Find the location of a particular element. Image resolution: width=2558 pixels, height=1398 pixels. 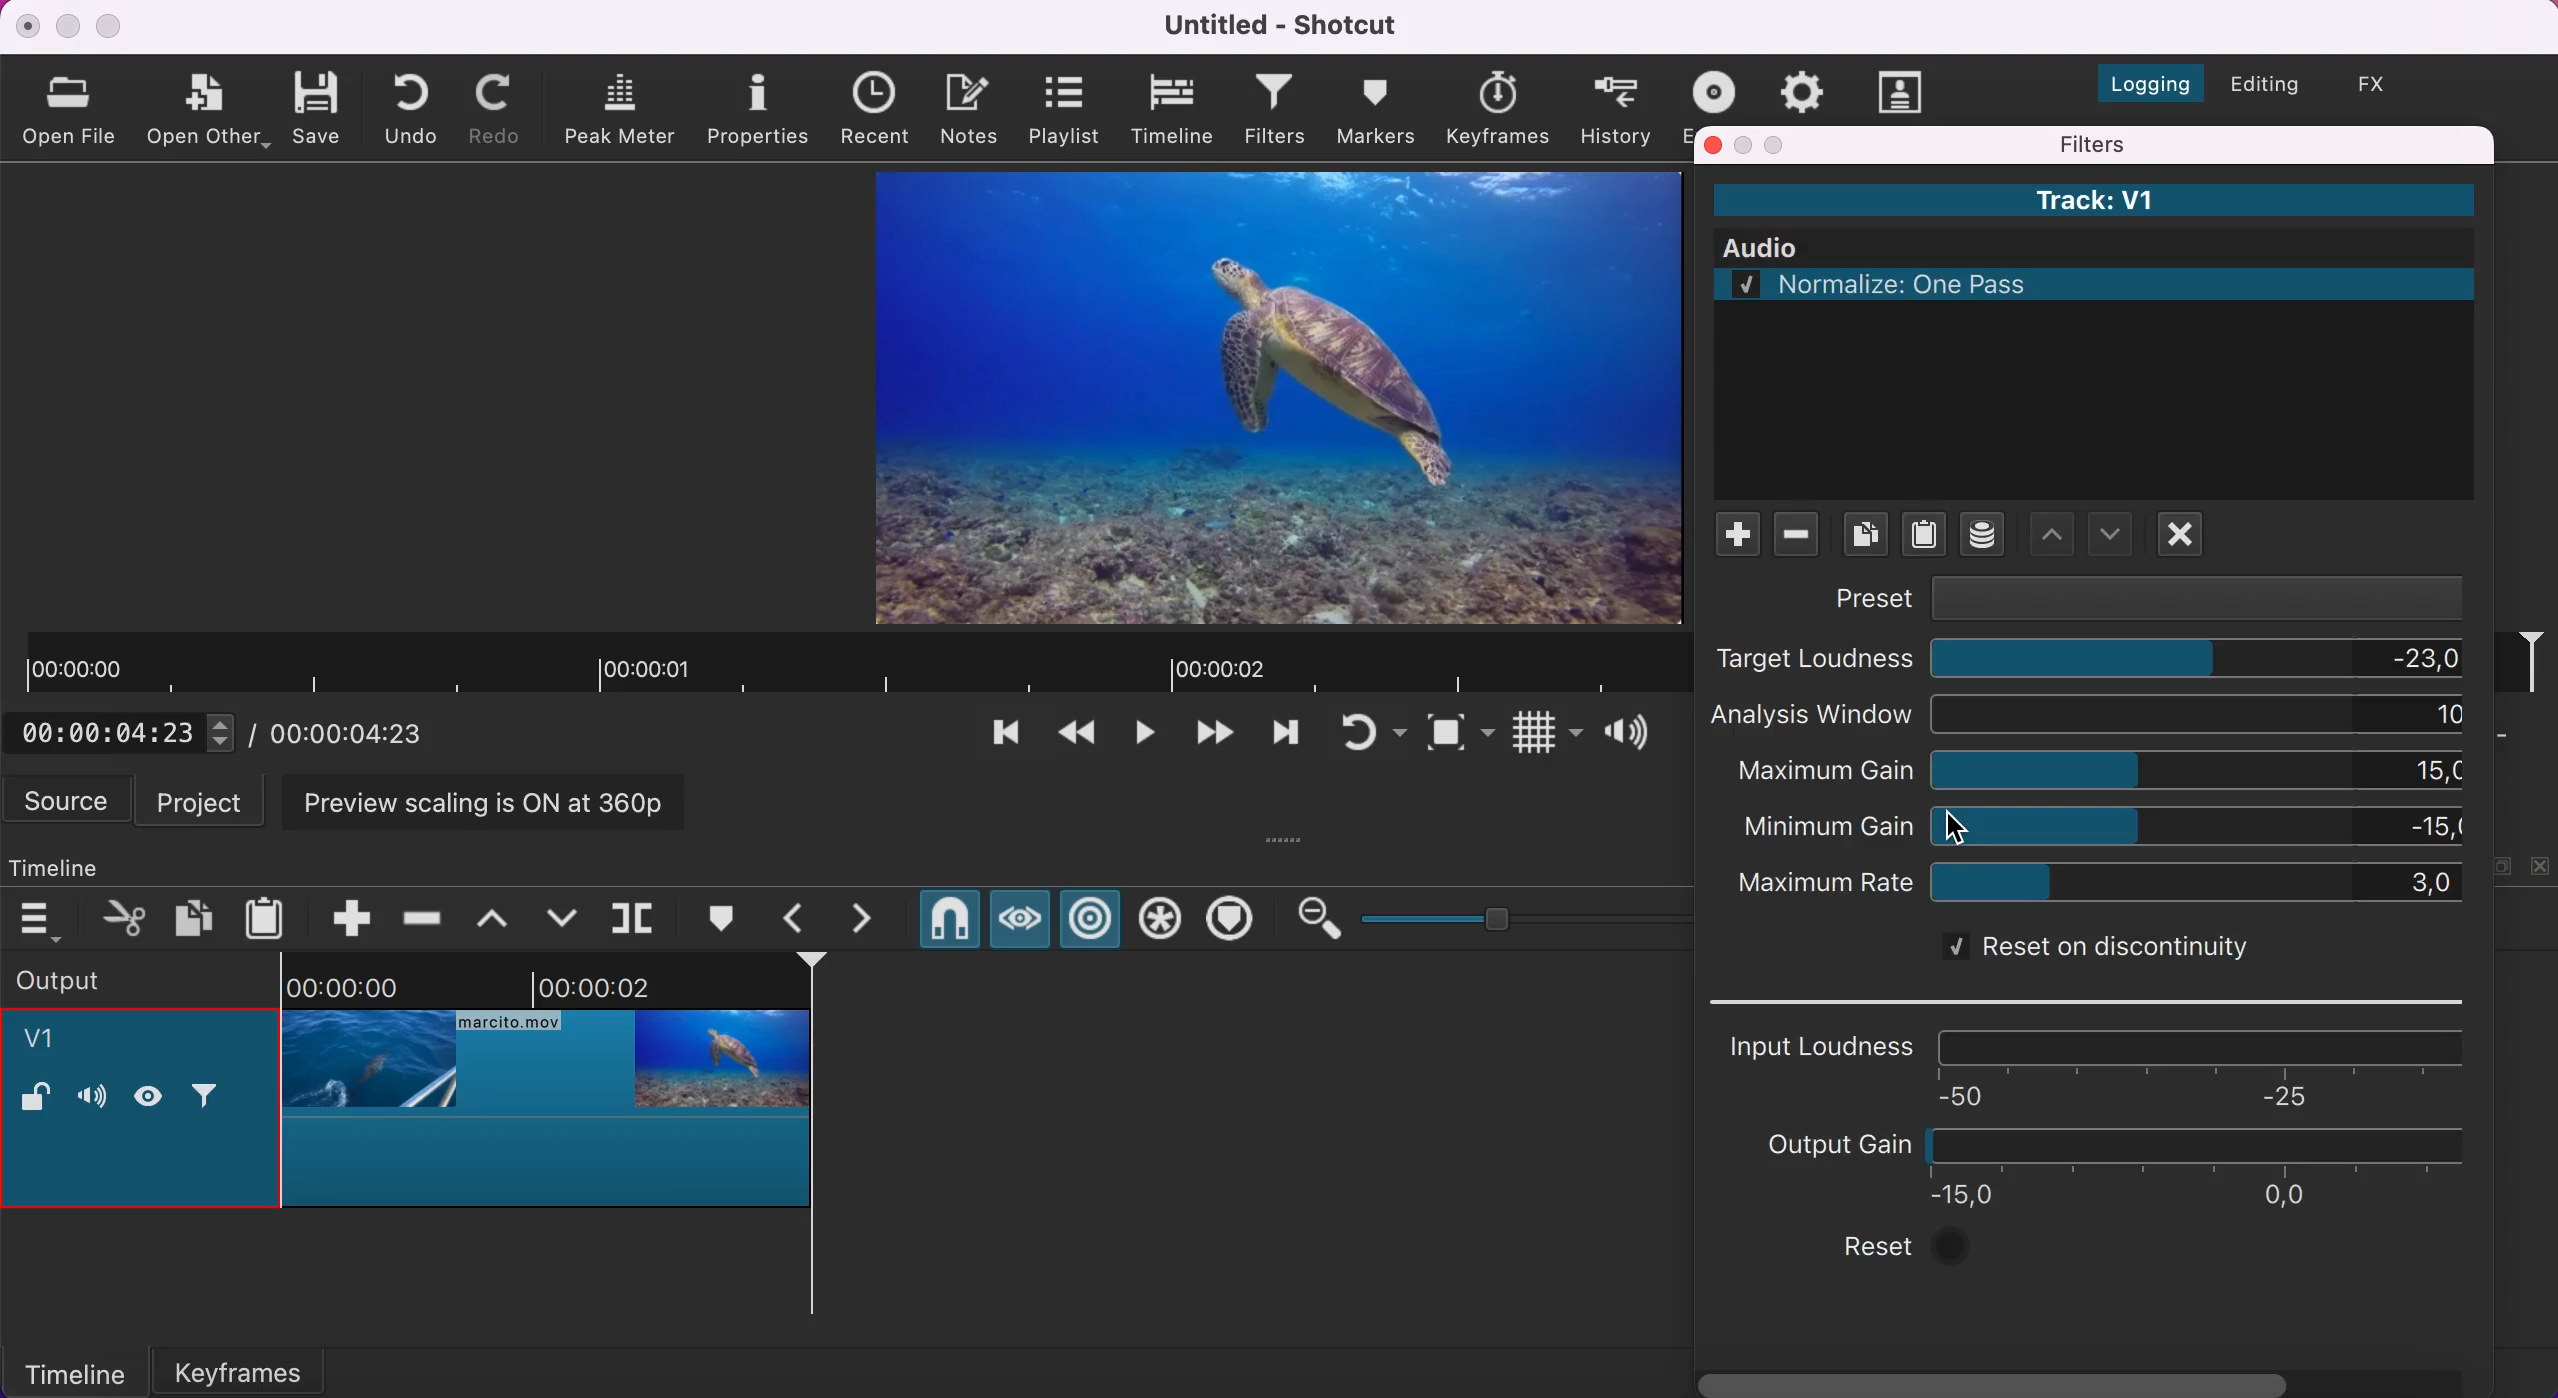

exort is located at coordinates (1720, 88).